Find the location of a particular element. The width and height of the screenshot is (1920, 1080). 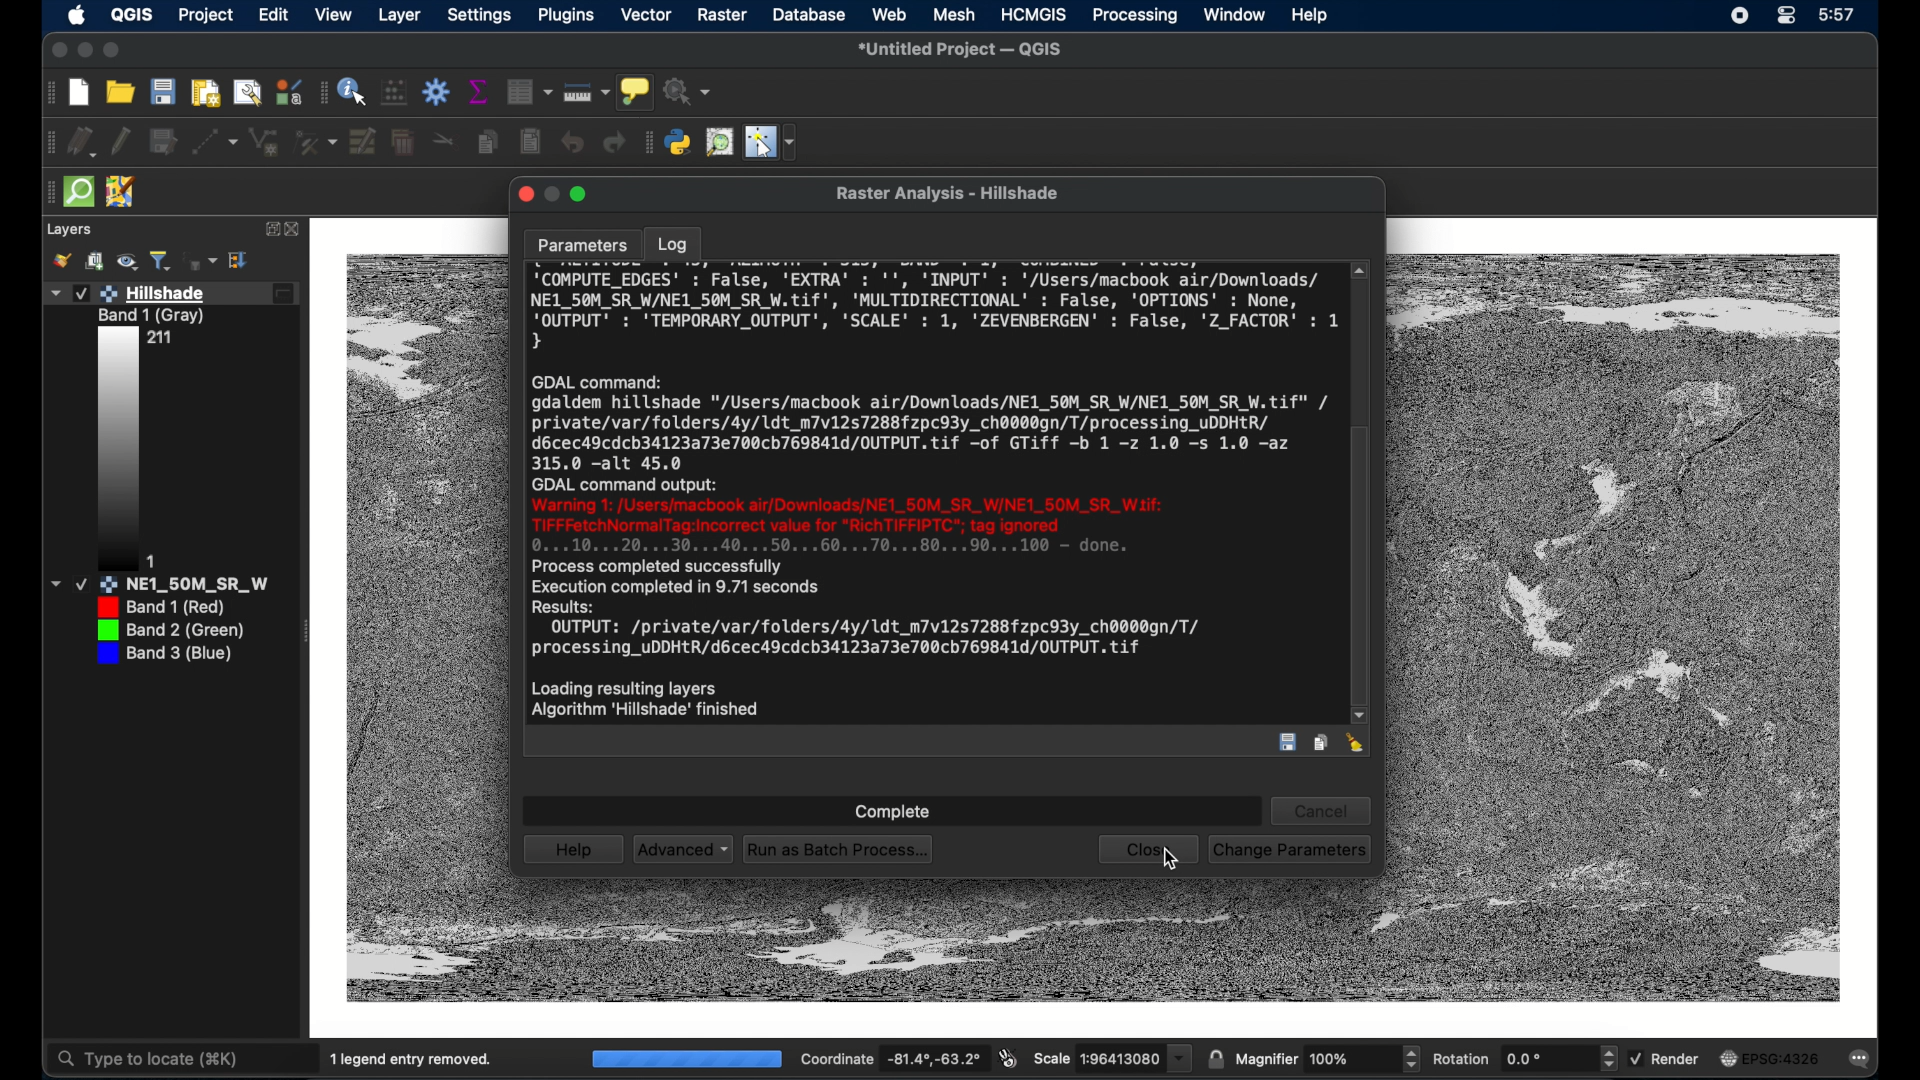

new is located at coordinates (78, 91).